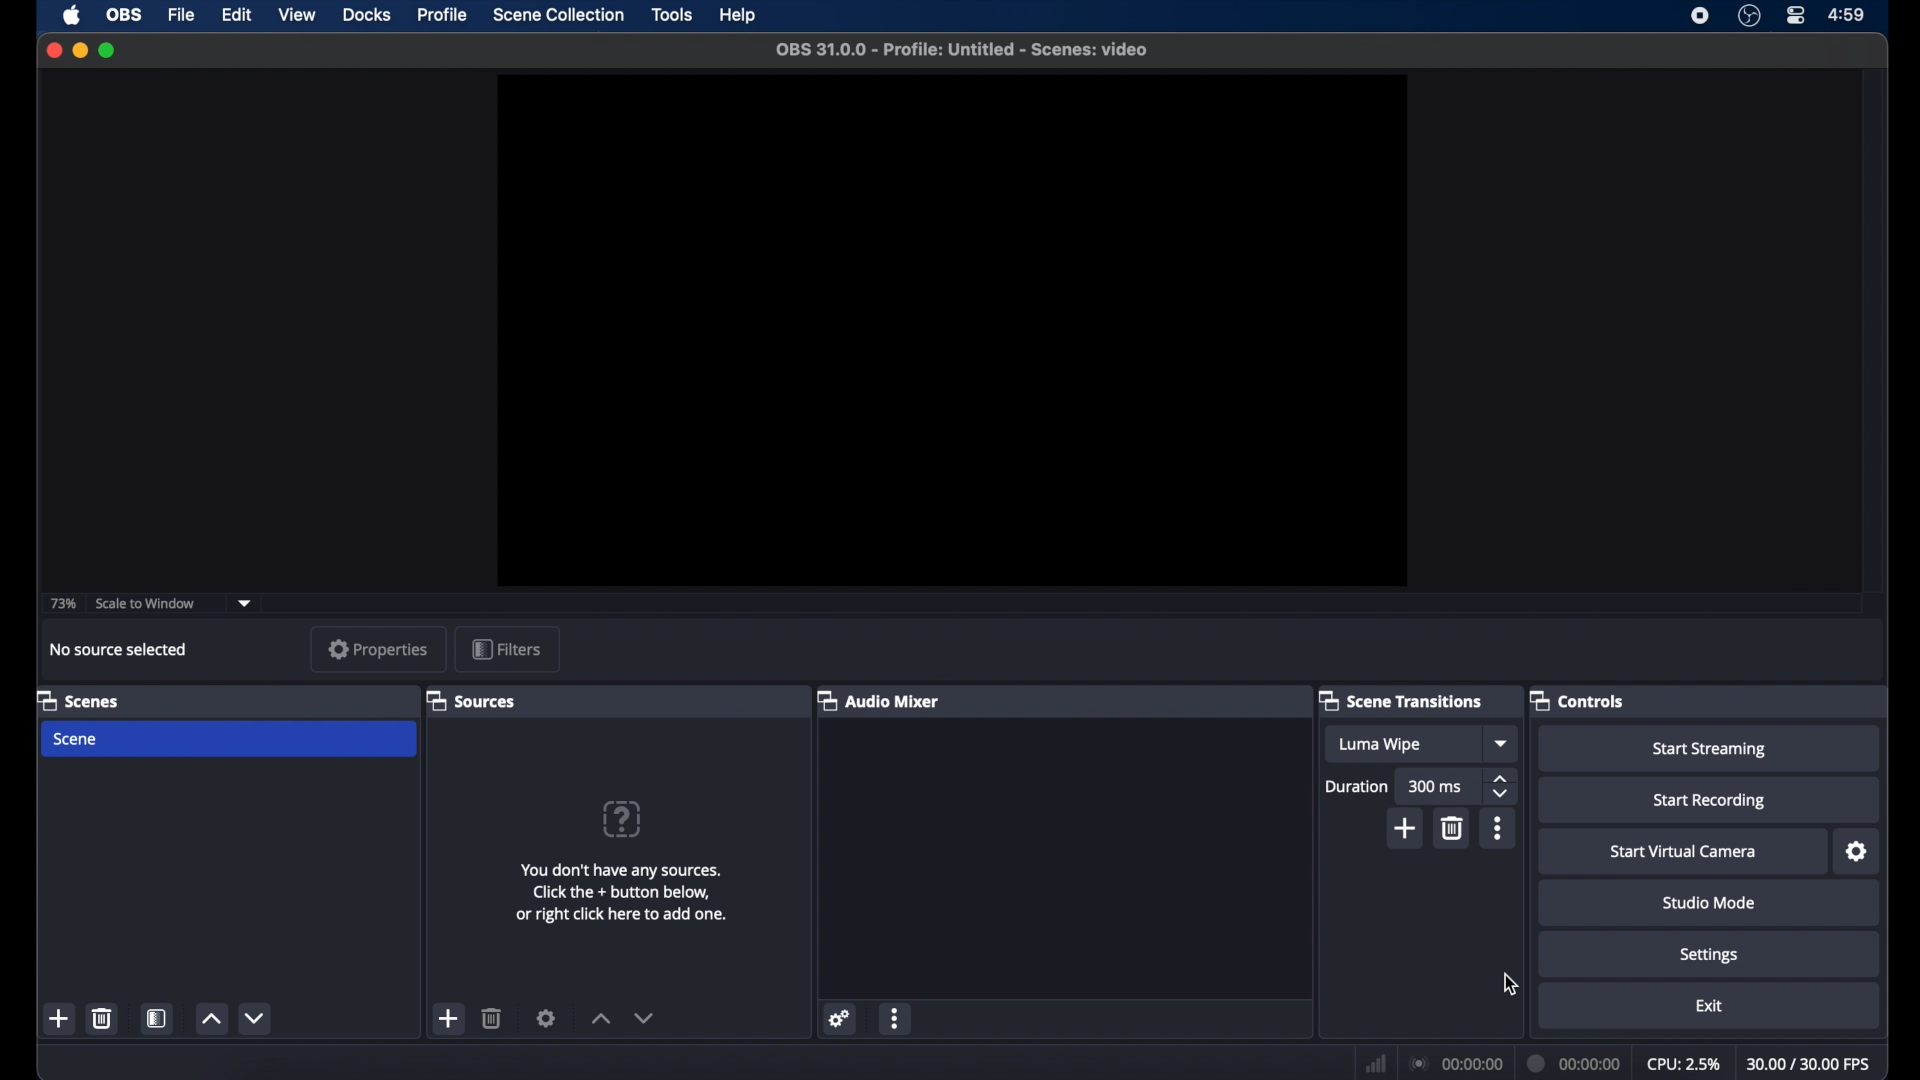  What do you see at coordinates (1576, 1064) in the screenshot?
I see `00:00:00` at bounding box center [1576, 1064].